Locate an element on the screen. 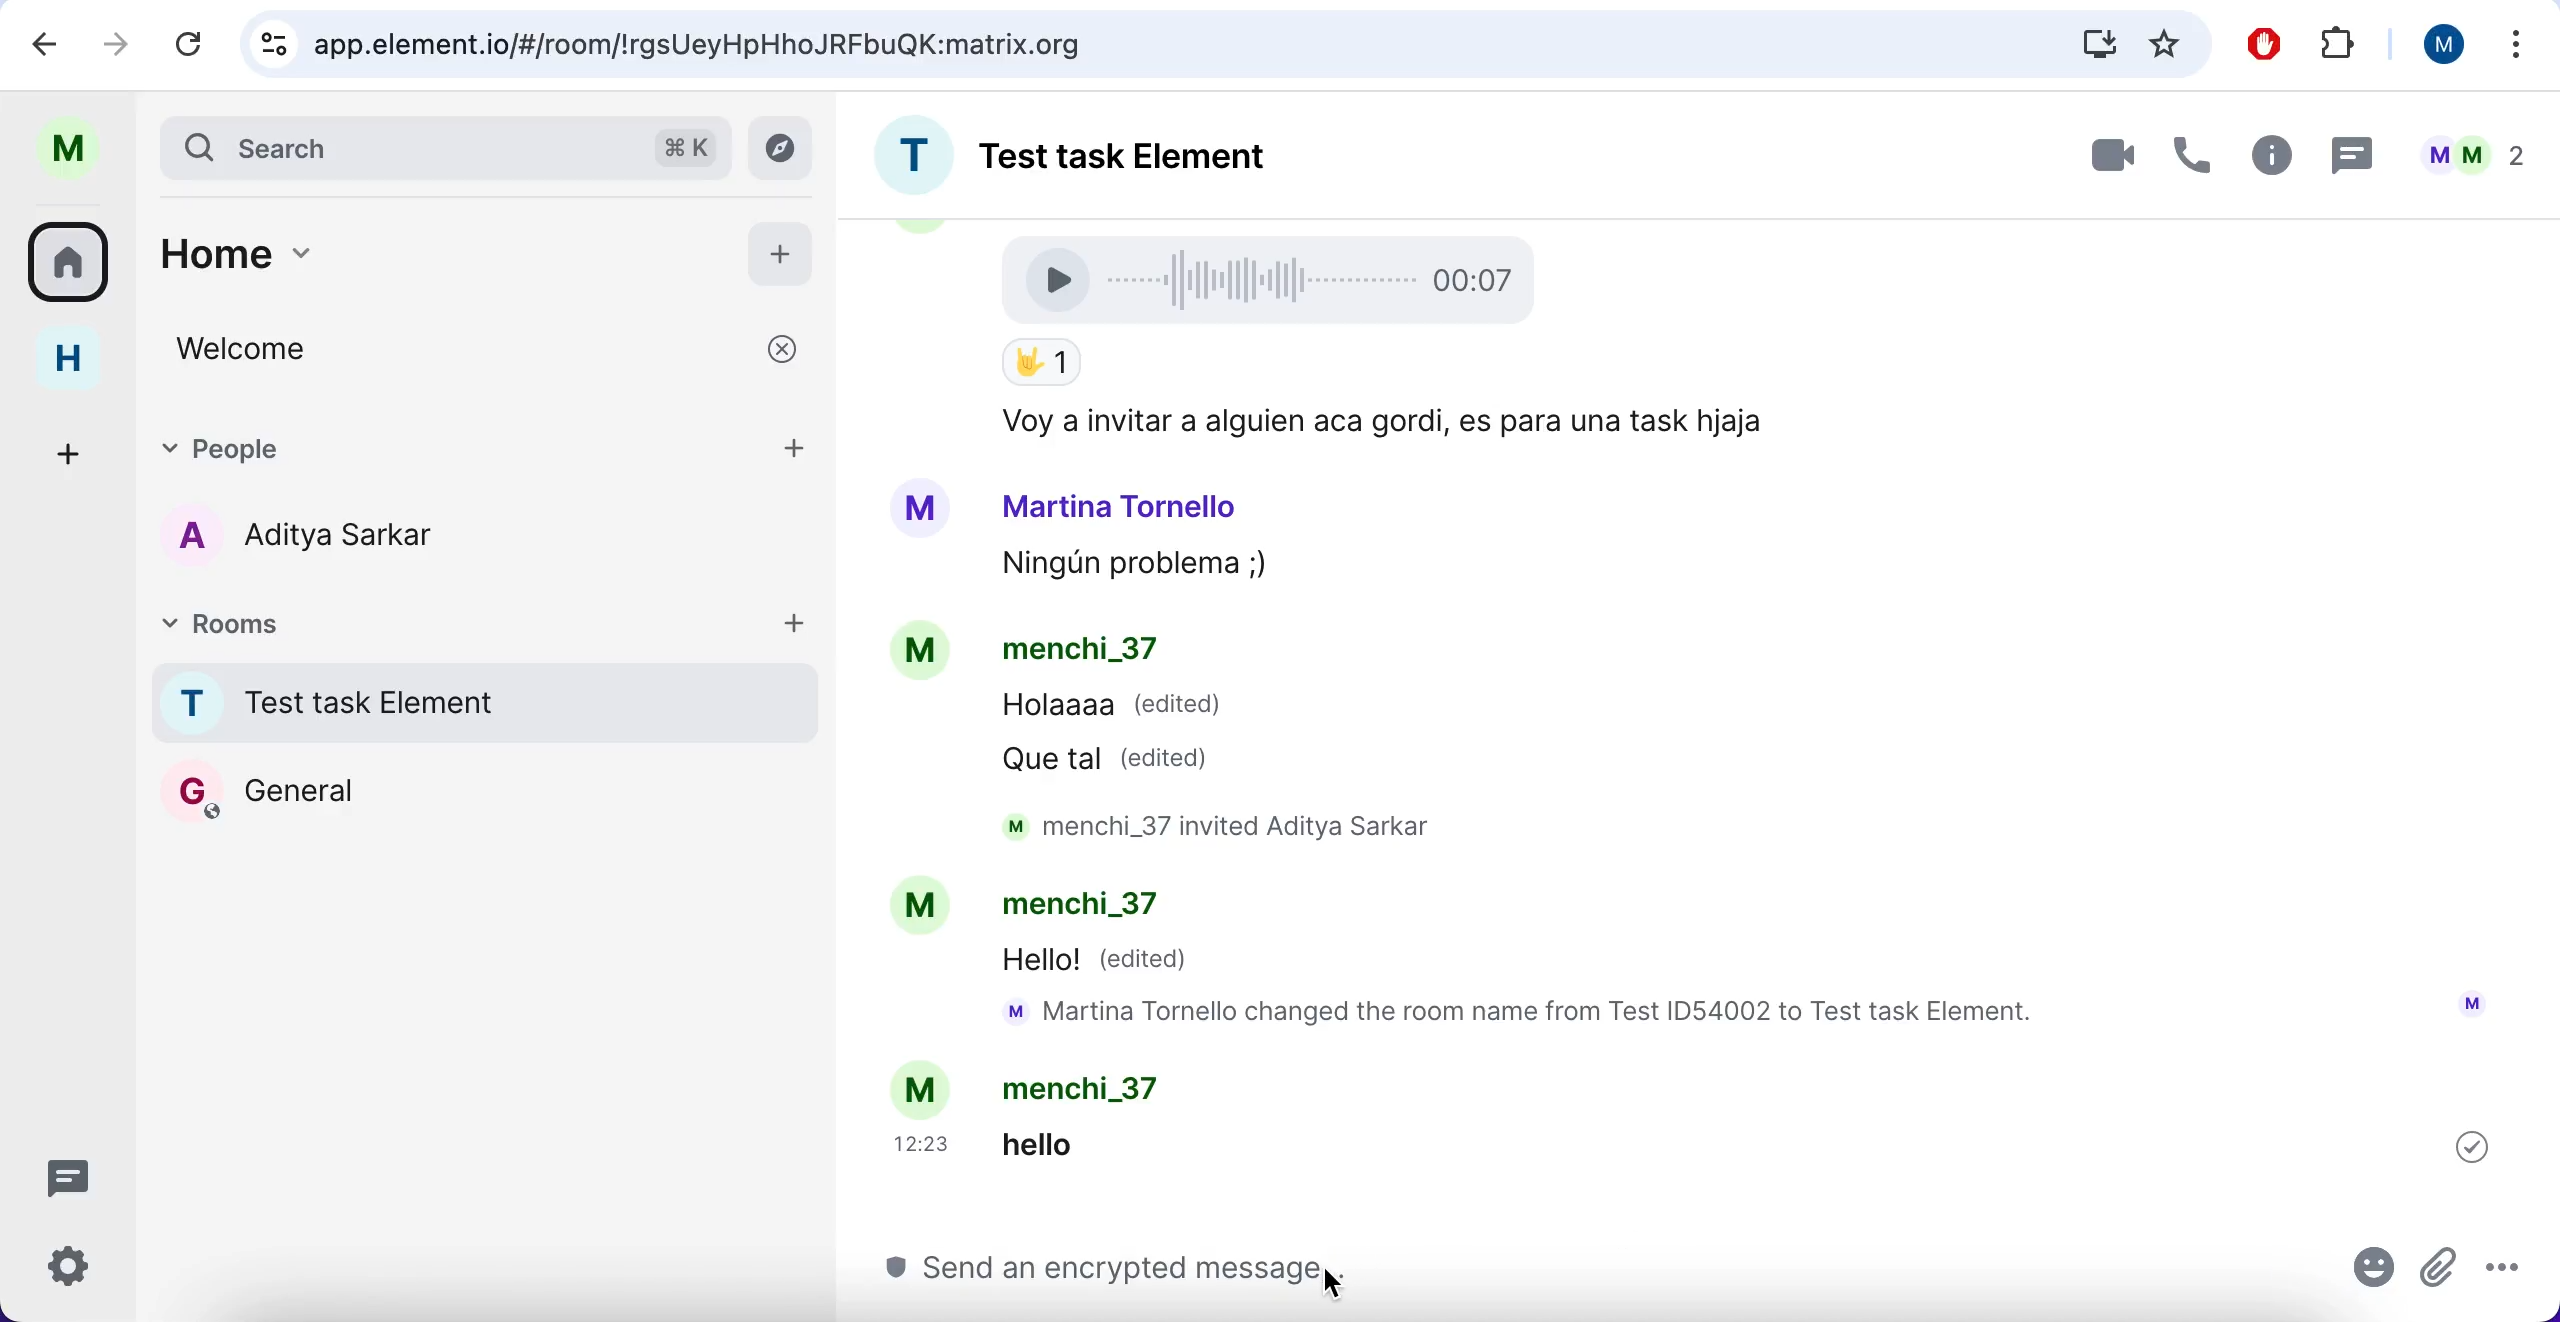  attachment is located at coordinates (2438, 1264).